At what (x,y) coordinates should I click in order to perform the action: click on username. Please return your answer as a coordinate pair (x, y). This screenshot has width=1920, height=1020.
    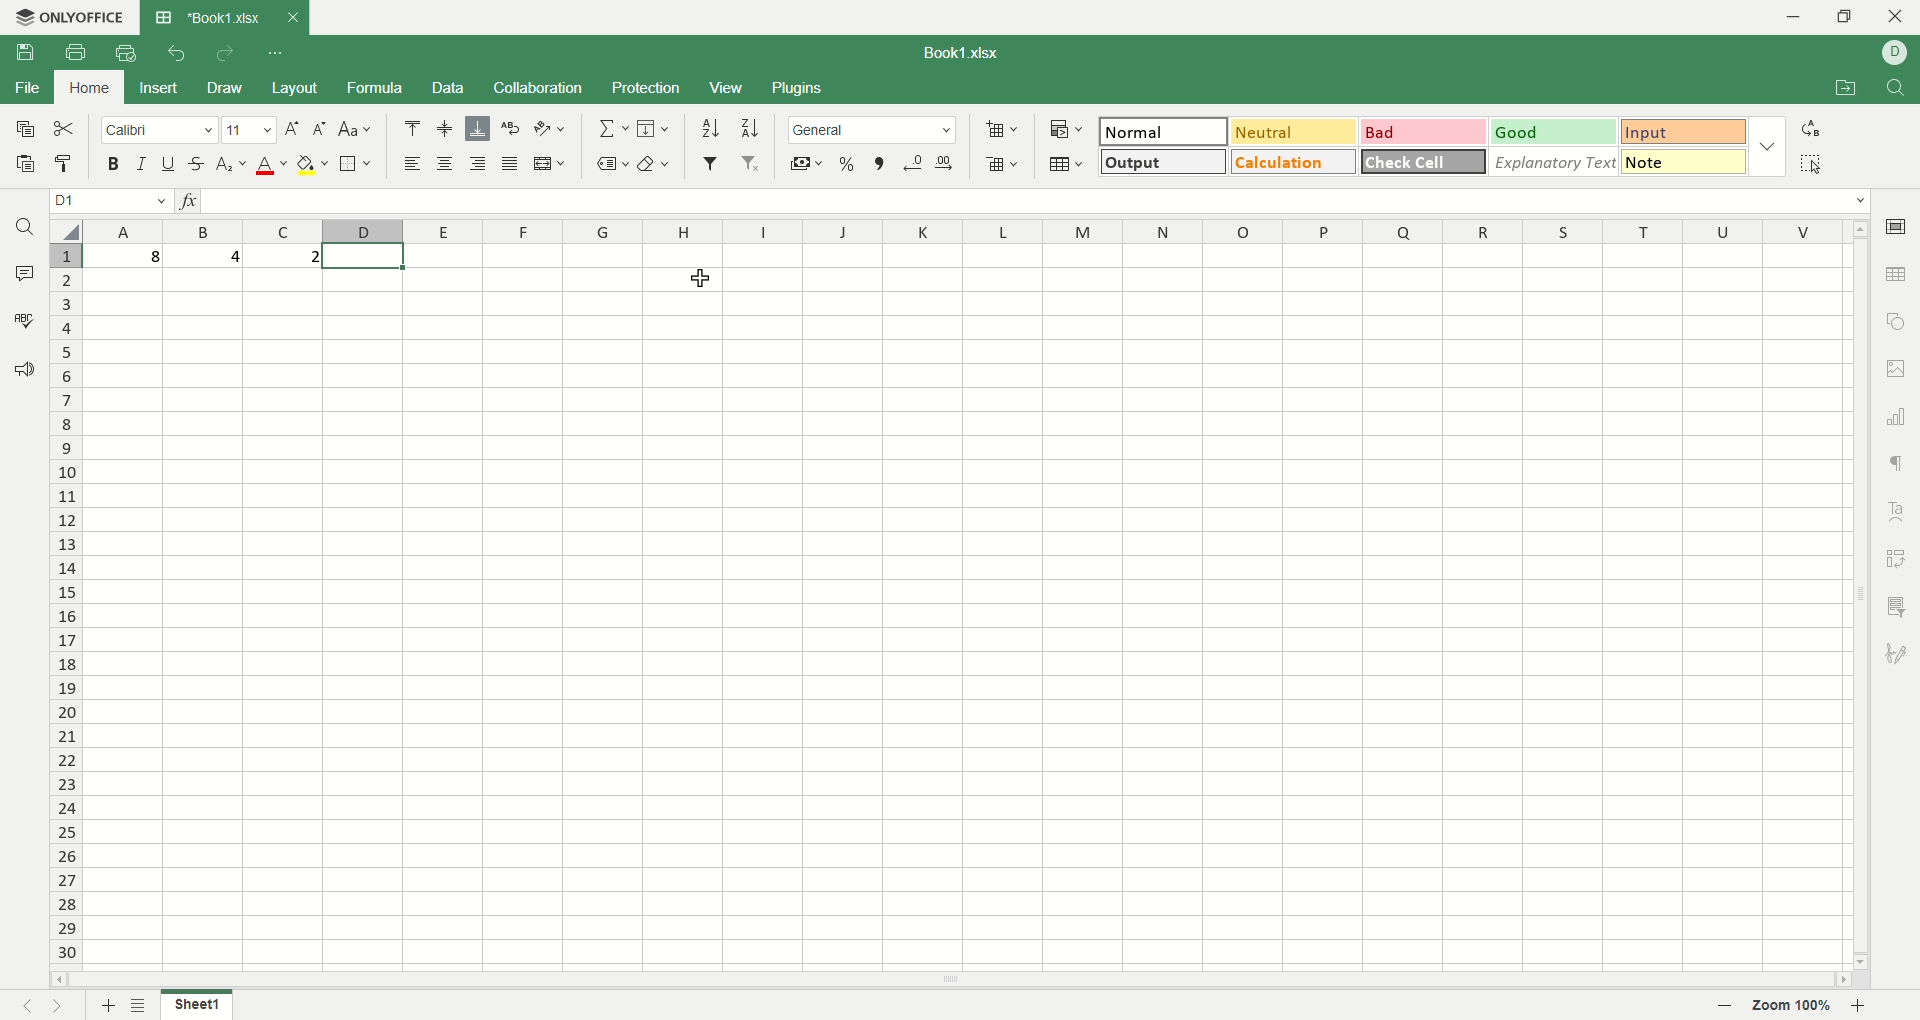
    Looking at the image, I should click on (1895, 53).